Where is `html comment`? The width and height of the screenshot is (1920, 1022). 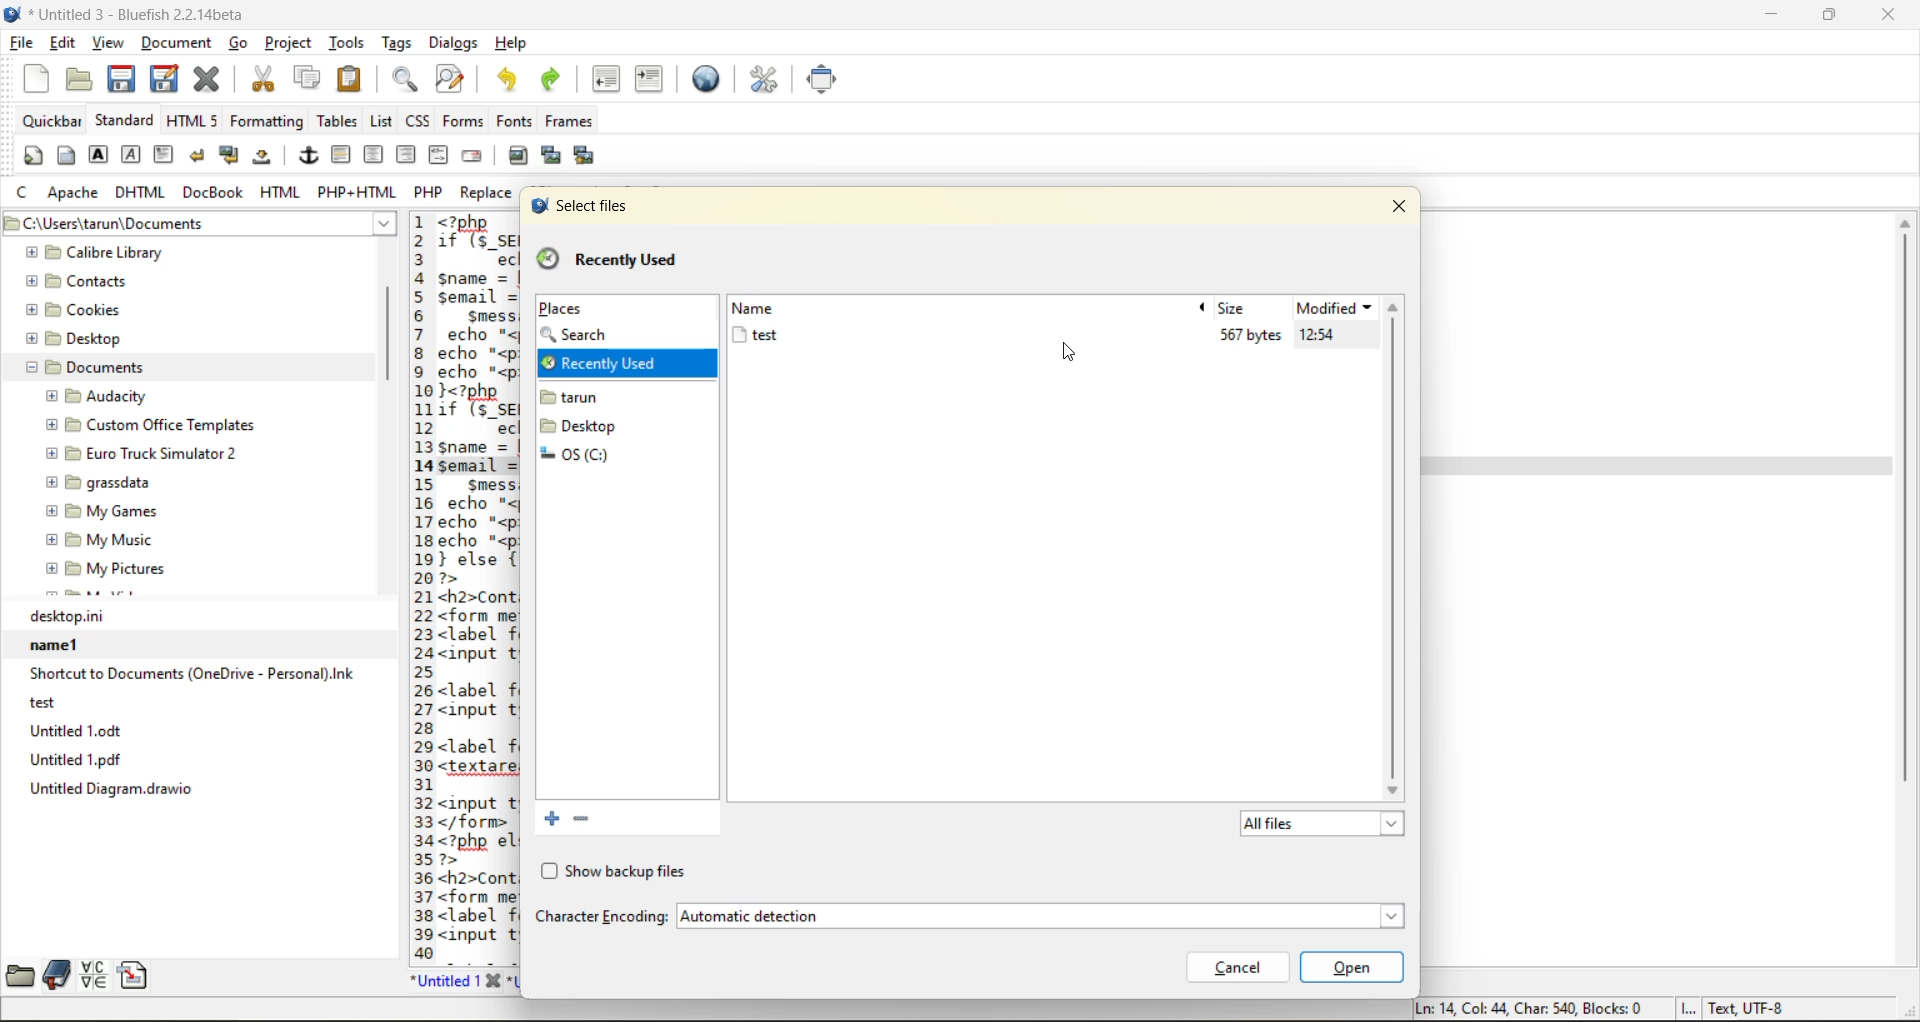
html comment is located at coordinates (438, 155).